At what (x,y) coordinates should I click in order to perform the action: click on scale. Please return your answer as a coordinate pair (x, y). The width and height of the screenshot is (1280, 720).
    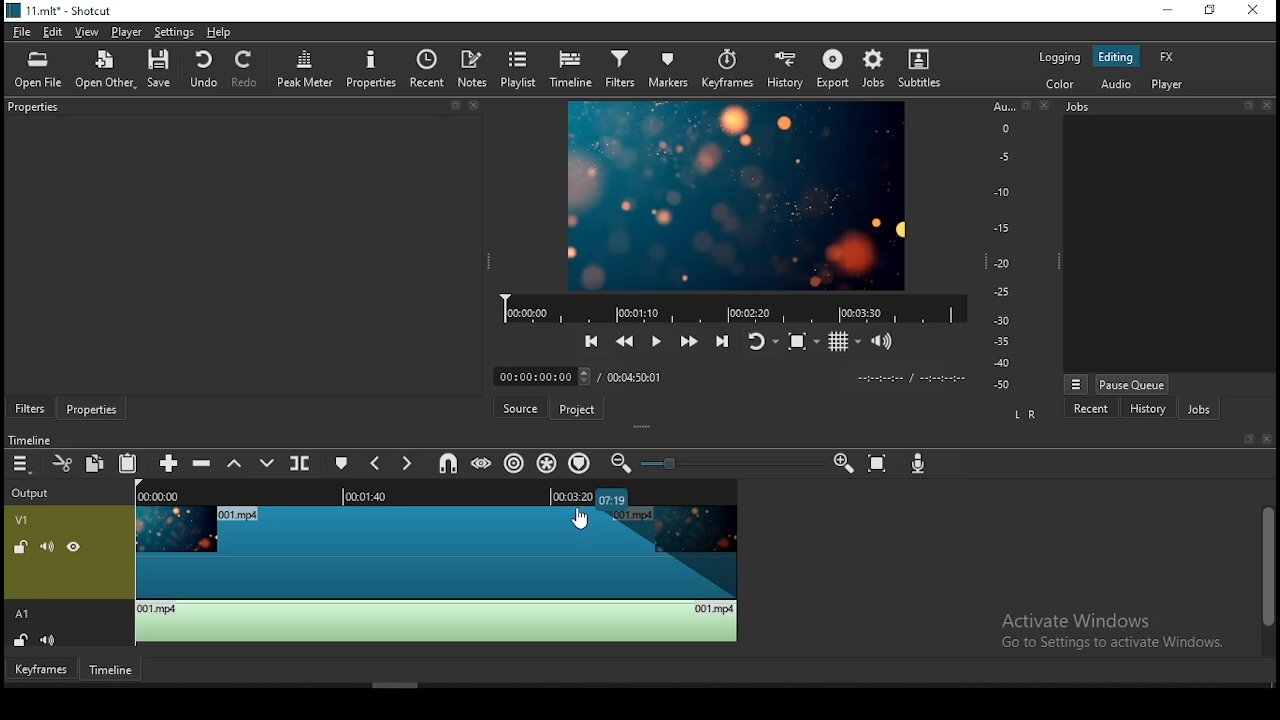
    Looking at the image, I should click on (1003, 248).